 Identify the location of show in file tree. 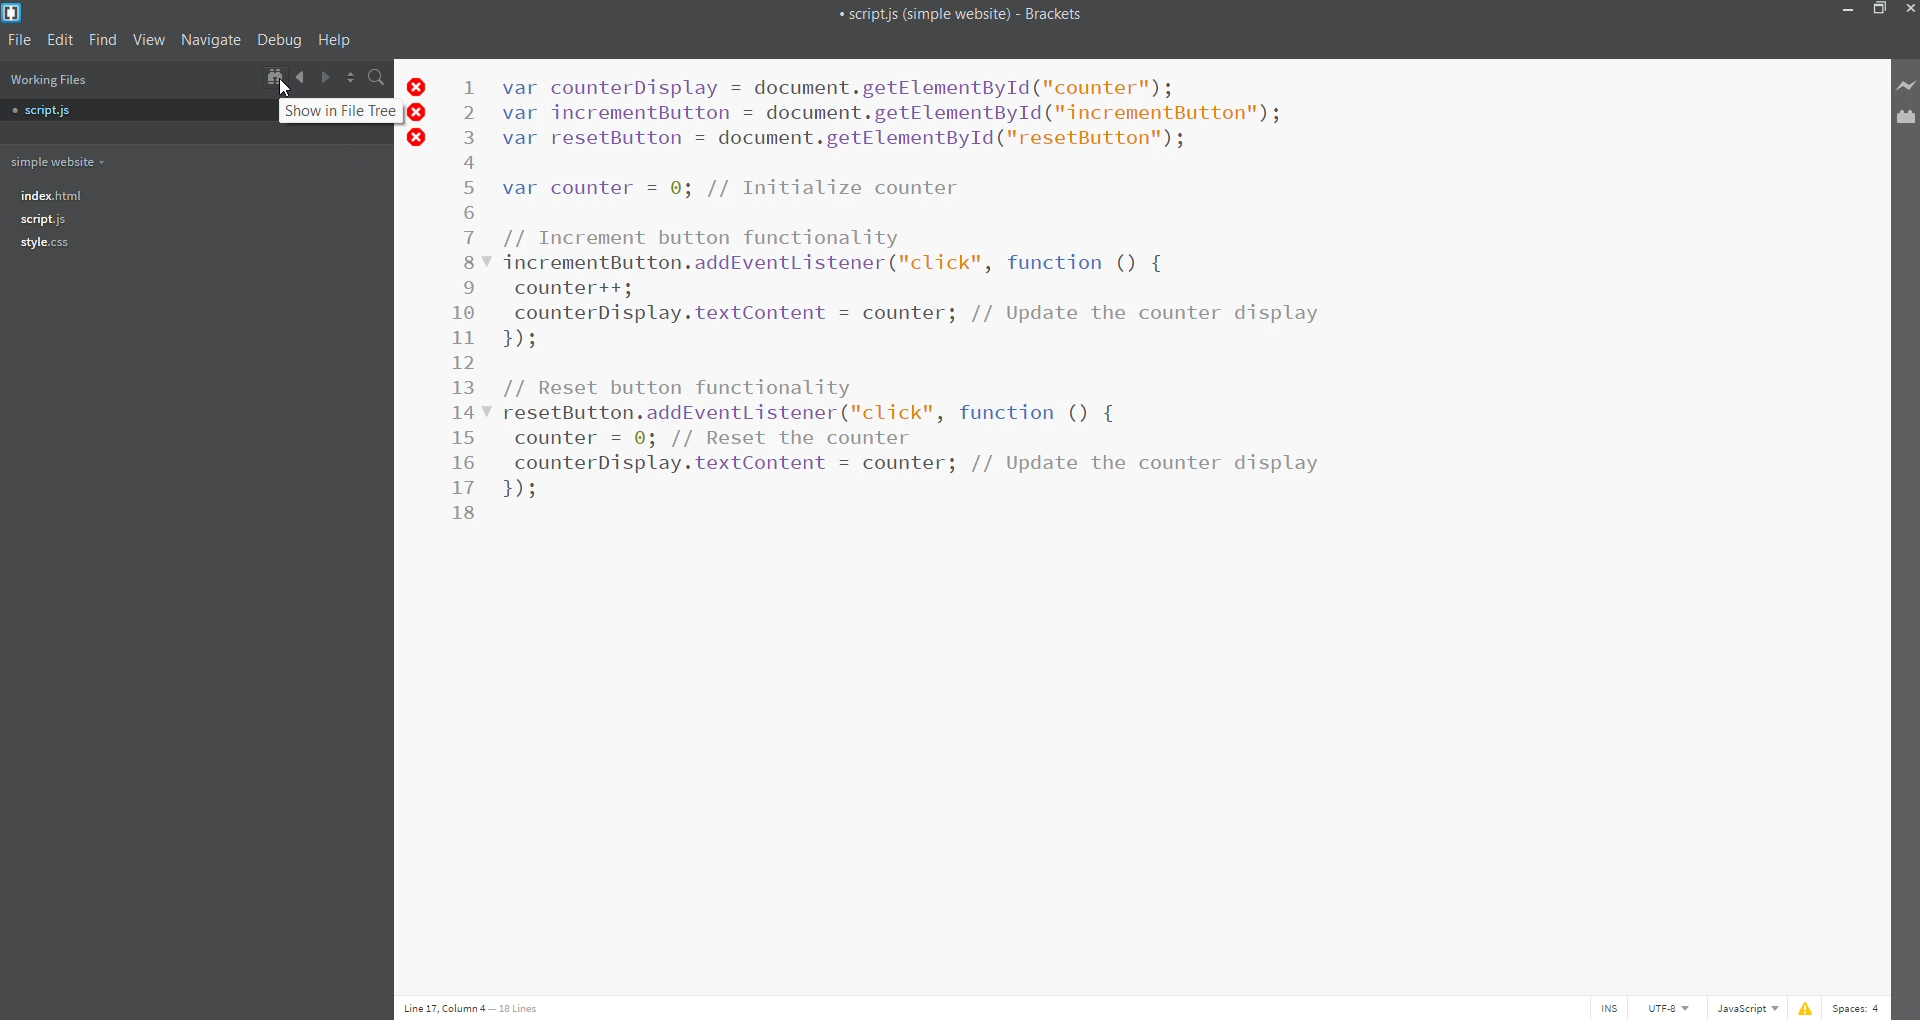
(271, 76).